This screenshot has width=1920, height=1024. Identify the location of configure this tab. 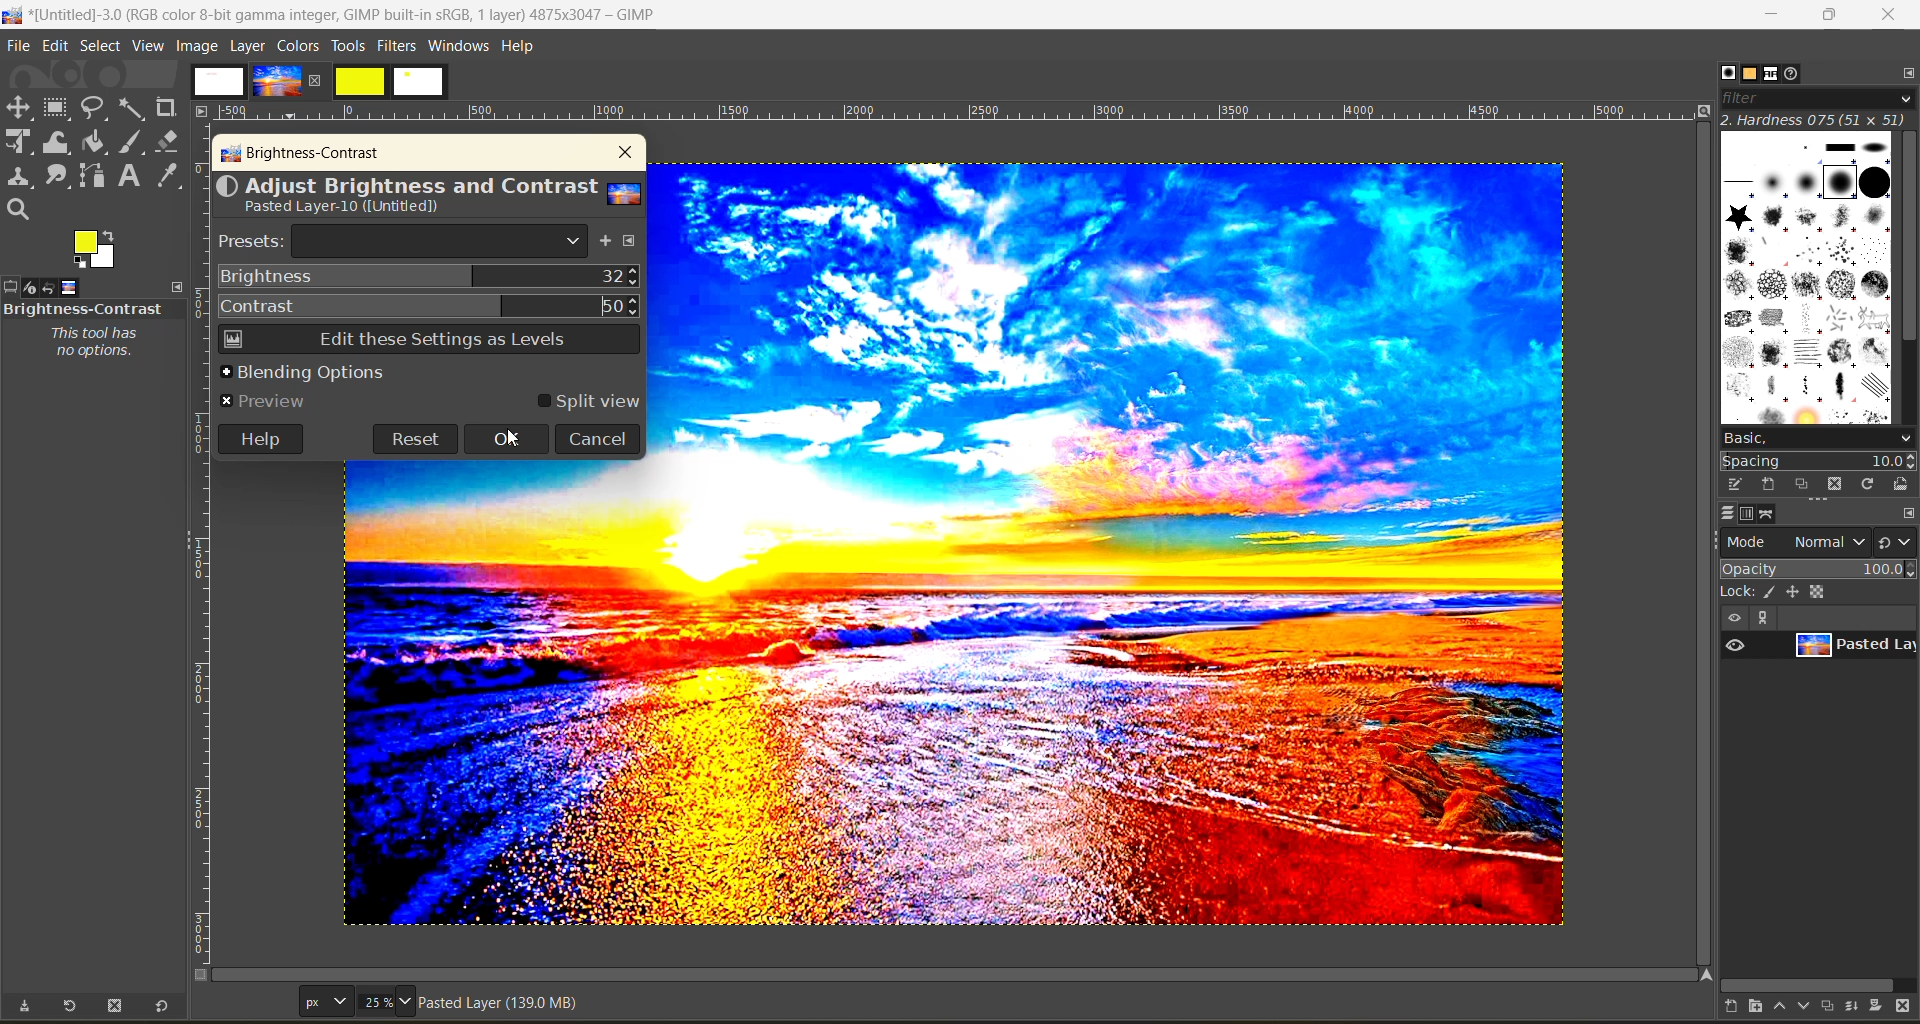
(1908, 515).